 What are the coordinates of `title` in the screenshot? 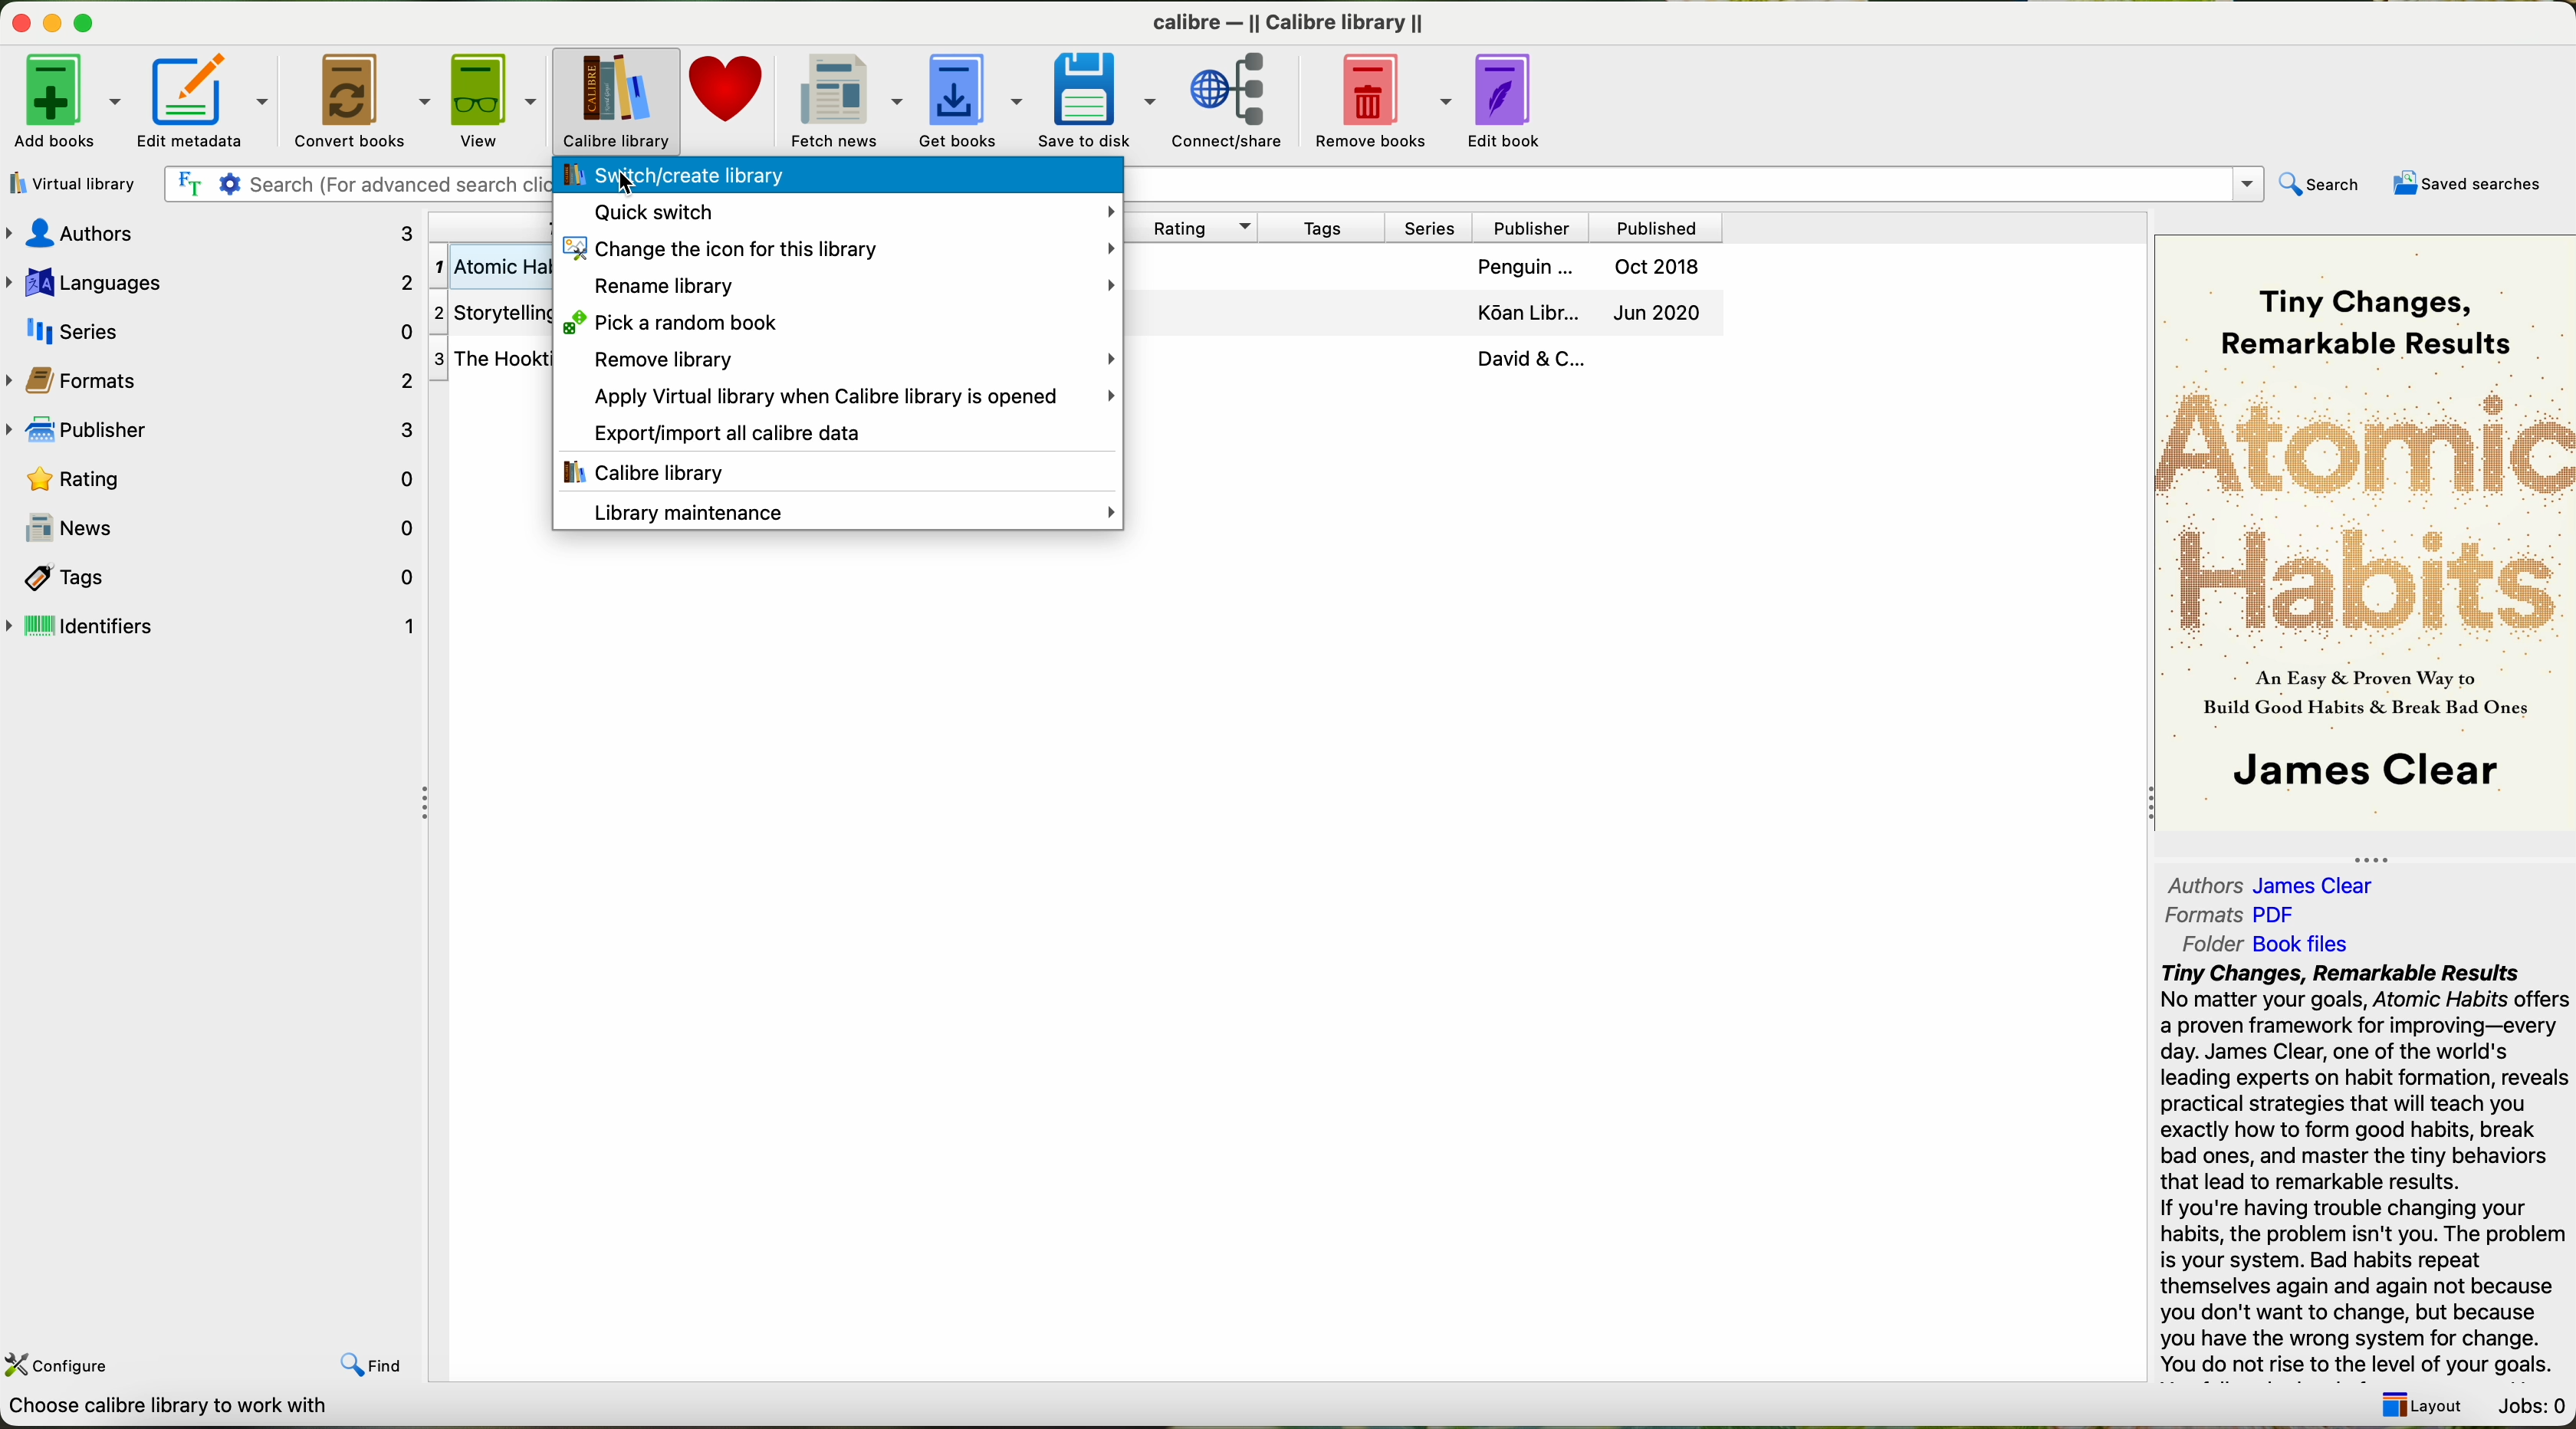 It's located at (489, 226).